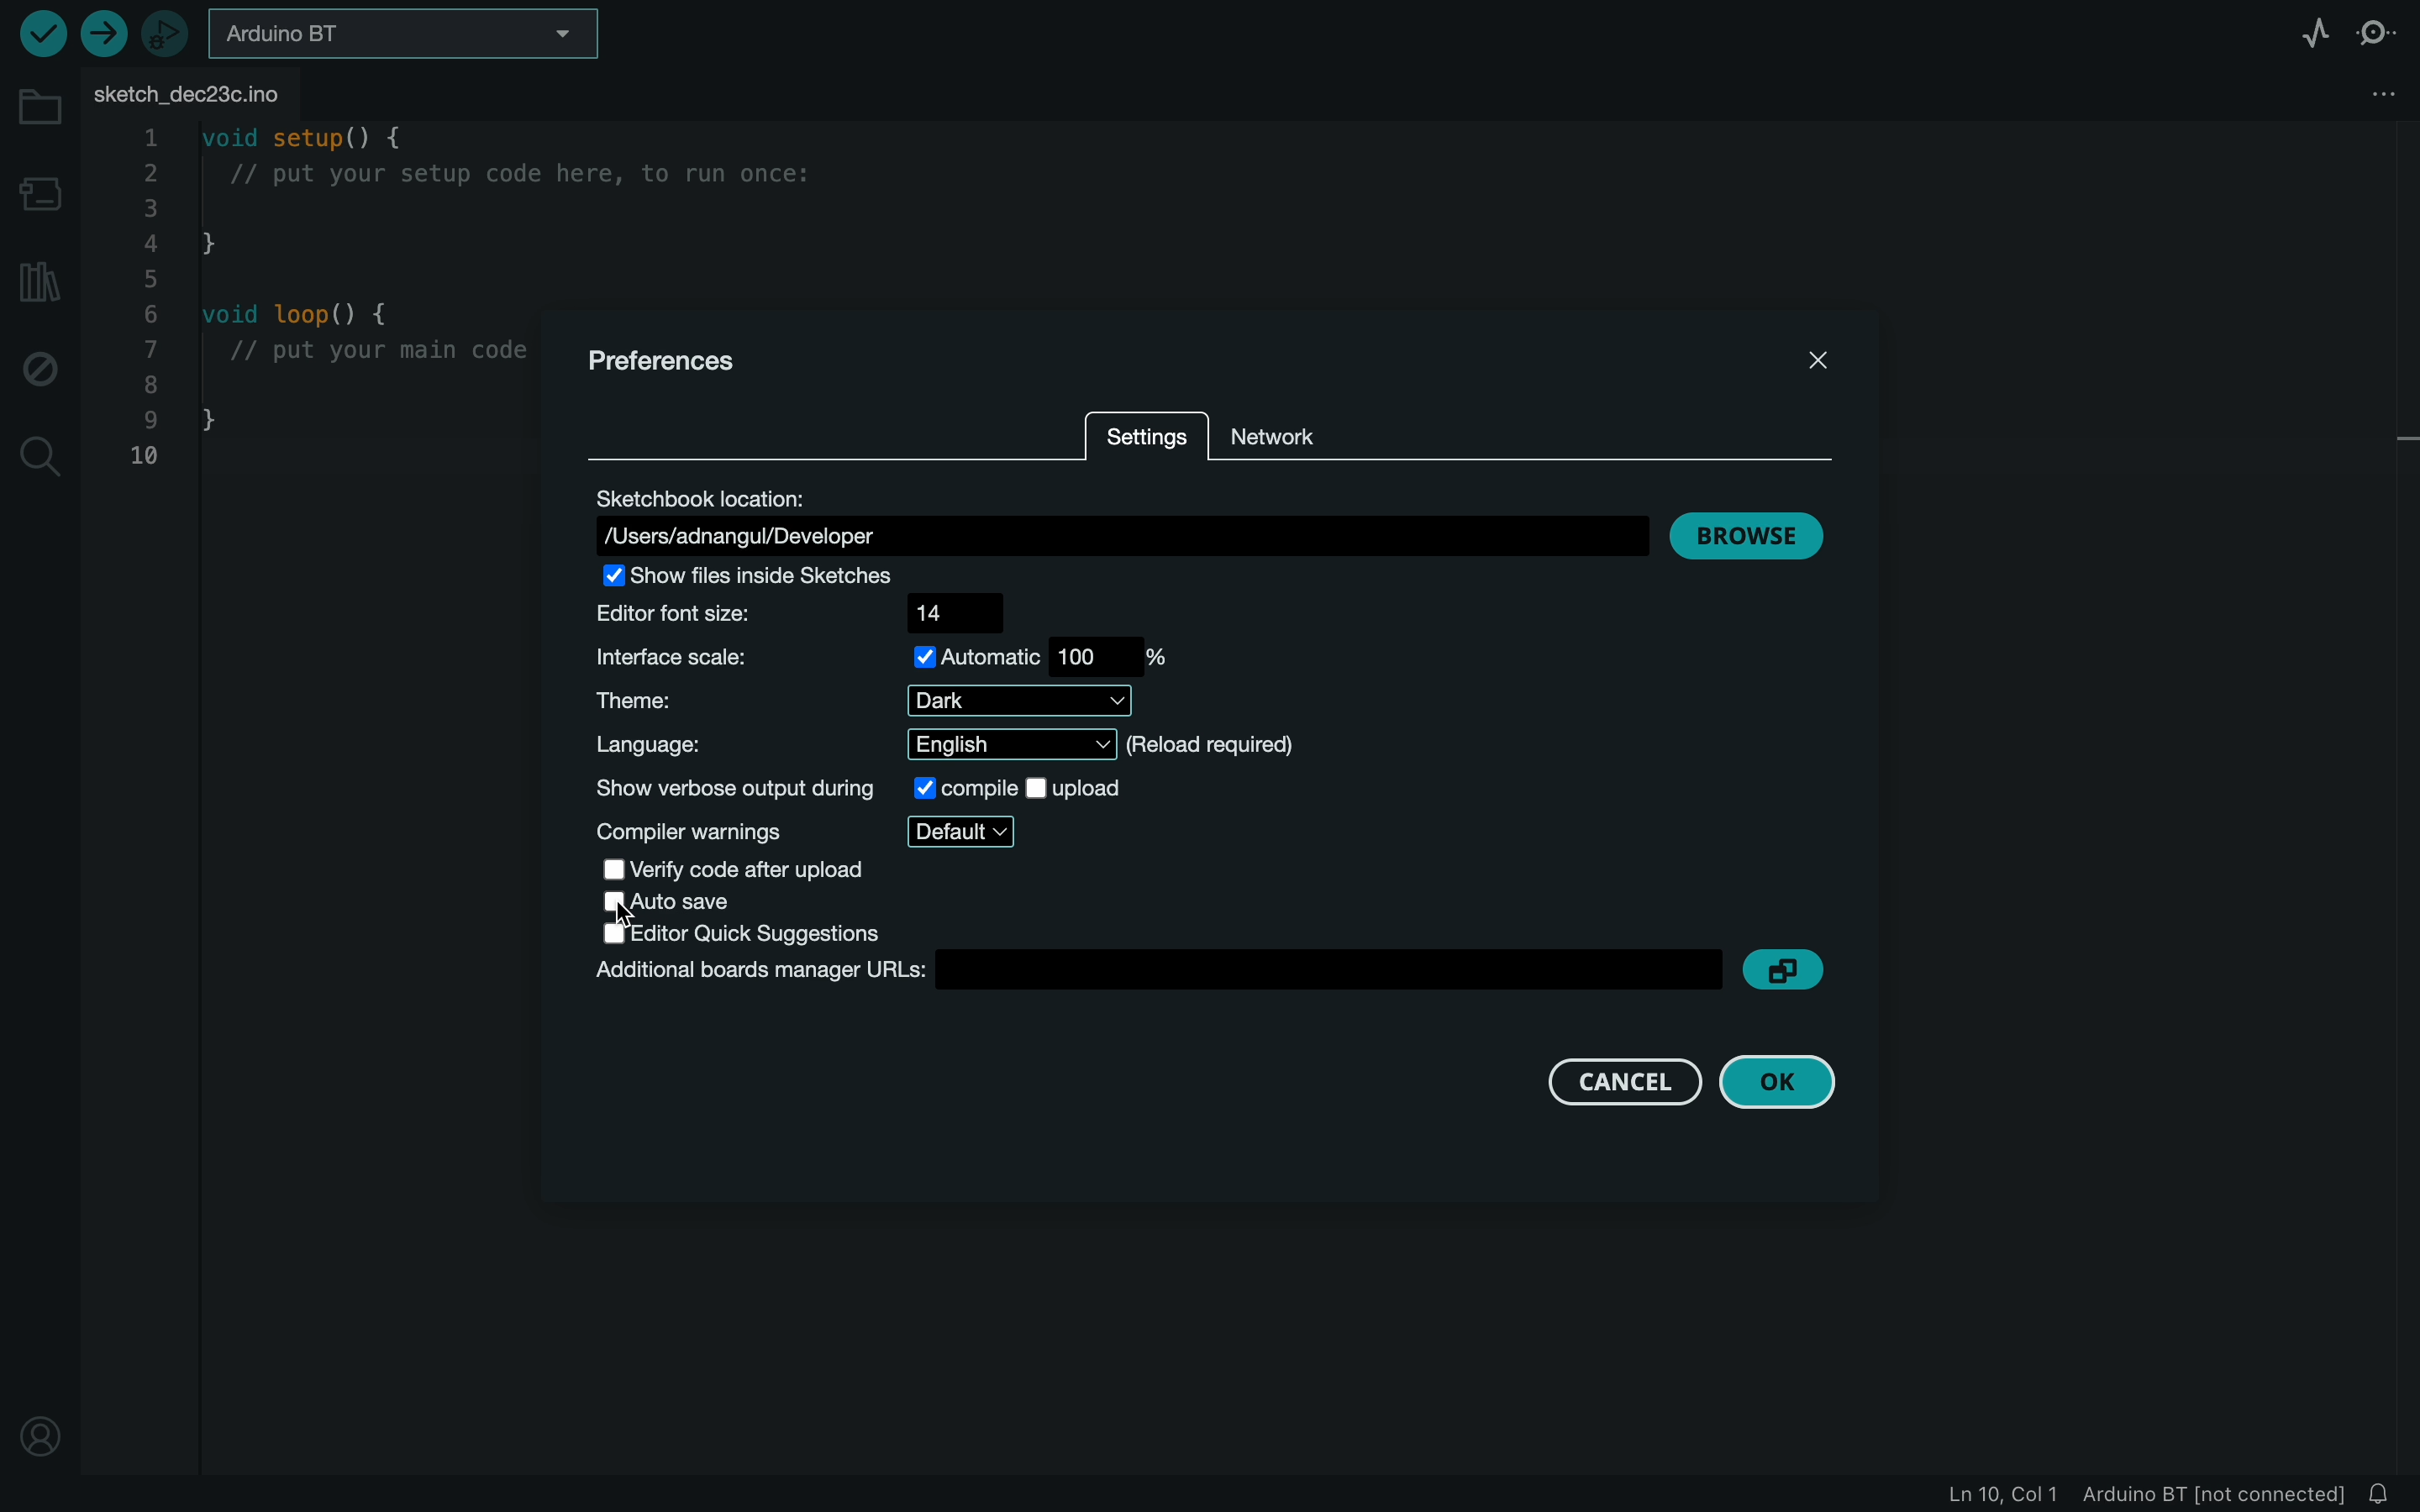 The image size is (2420, 1512). I want to click on debug, so click(41, 372).